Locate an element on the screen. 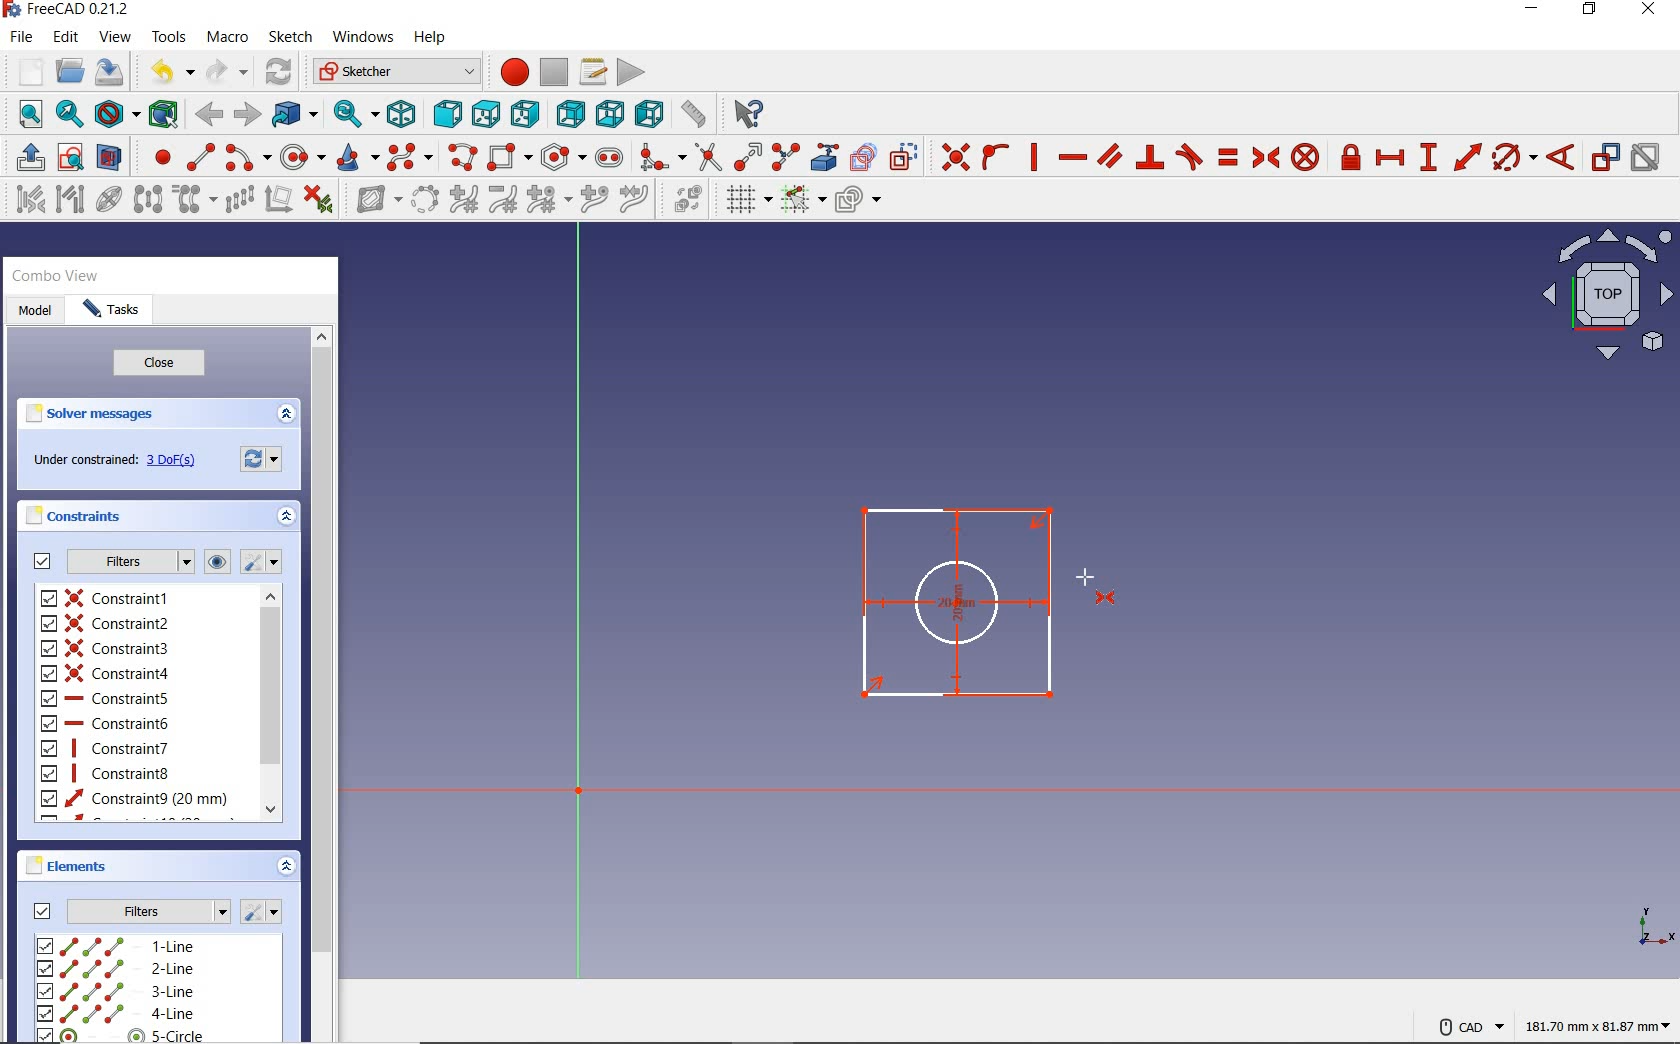 This screenshot has height=1044, width=1680. symmetry is located at coordinates (149, 202).